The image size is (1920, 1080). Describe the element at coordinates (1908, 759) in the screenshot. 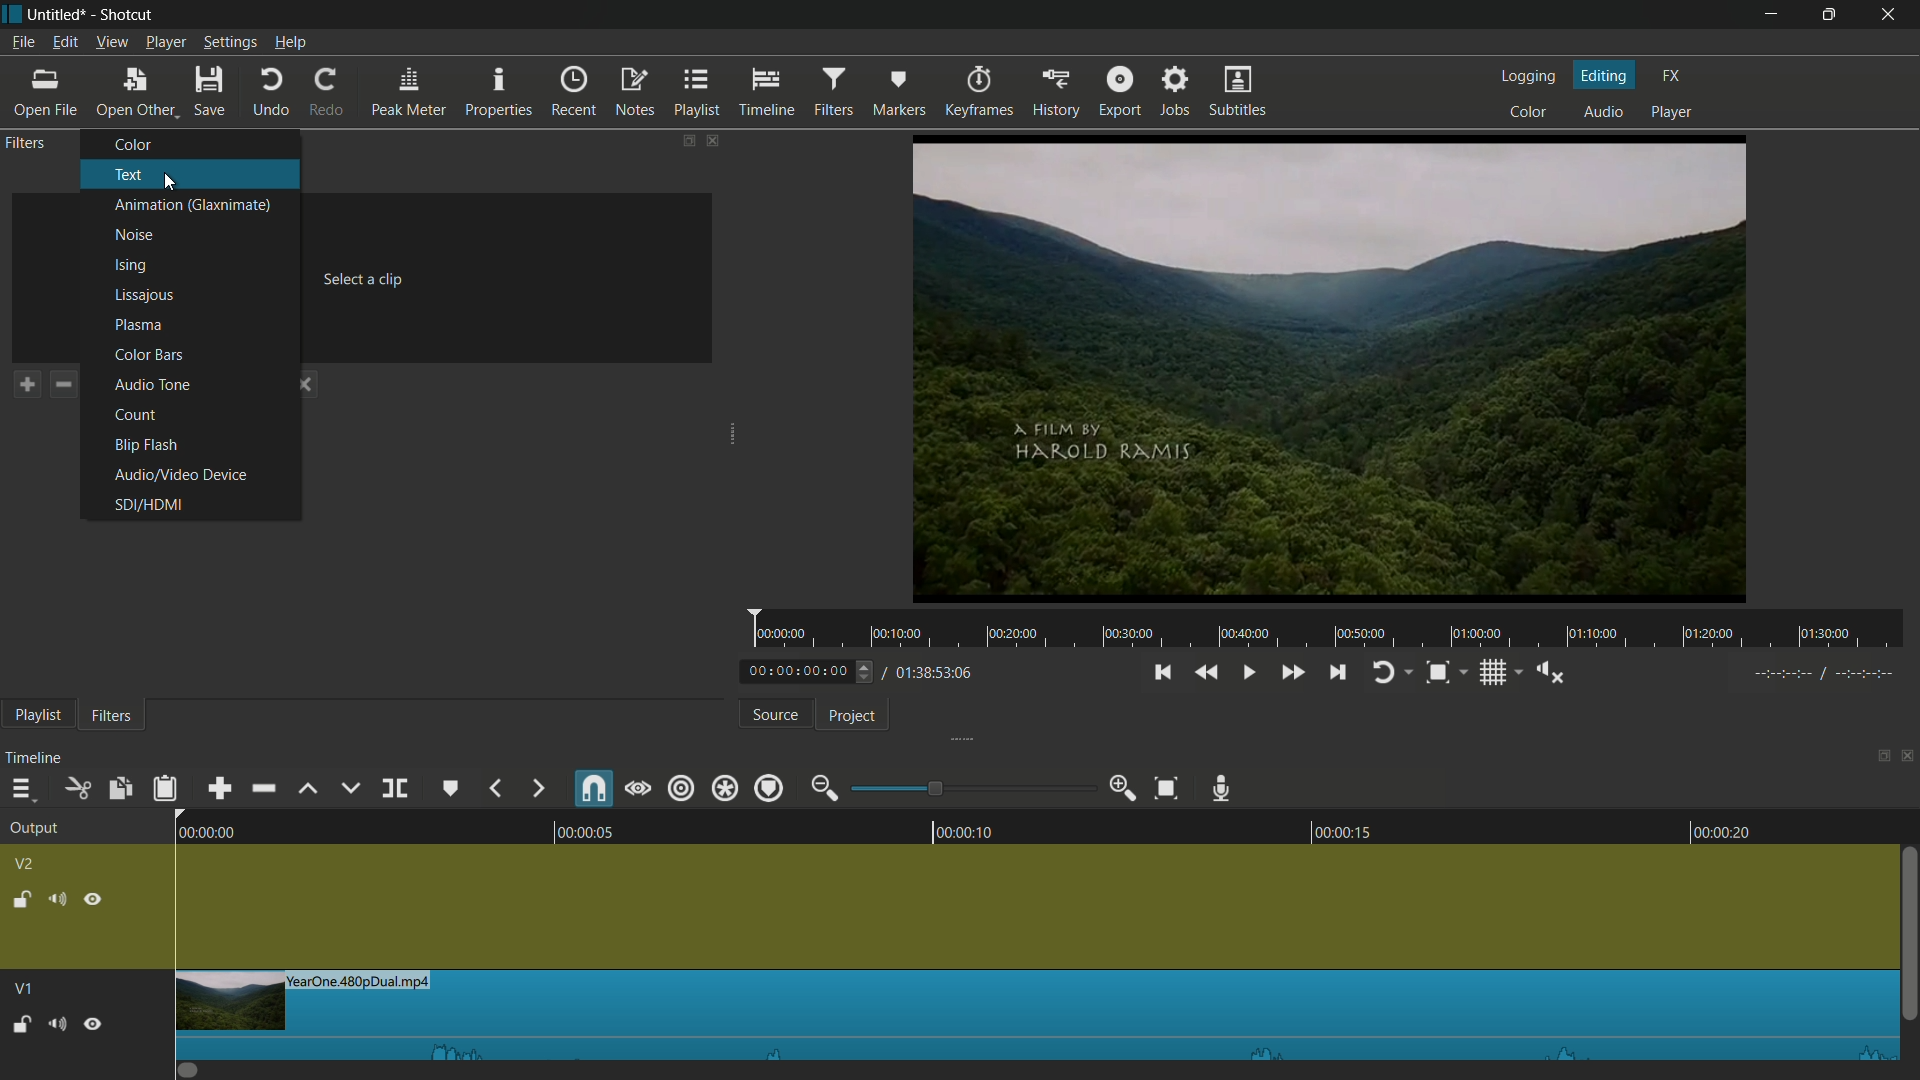

I see `close timeline` at that location.